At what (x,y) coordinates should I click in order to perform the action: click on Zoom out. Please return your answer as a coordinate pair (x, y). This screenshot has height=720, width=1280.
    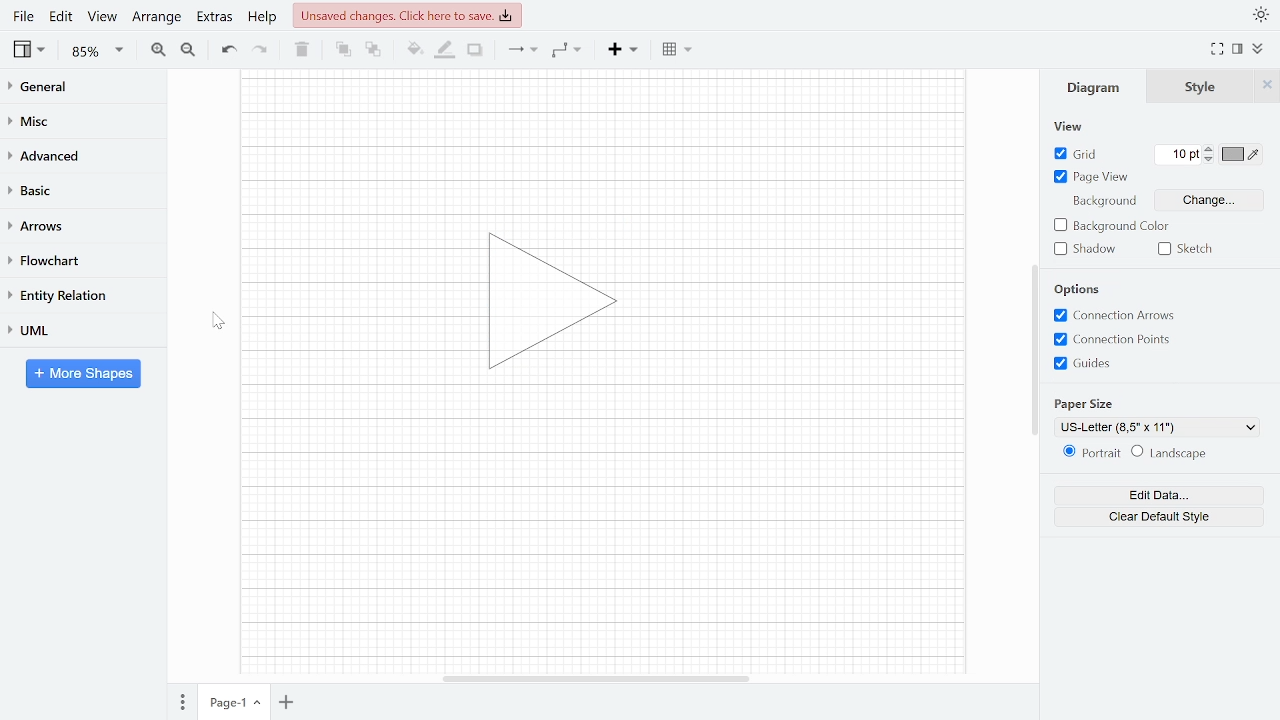
    Looking at the image, I should click on (190, 49).